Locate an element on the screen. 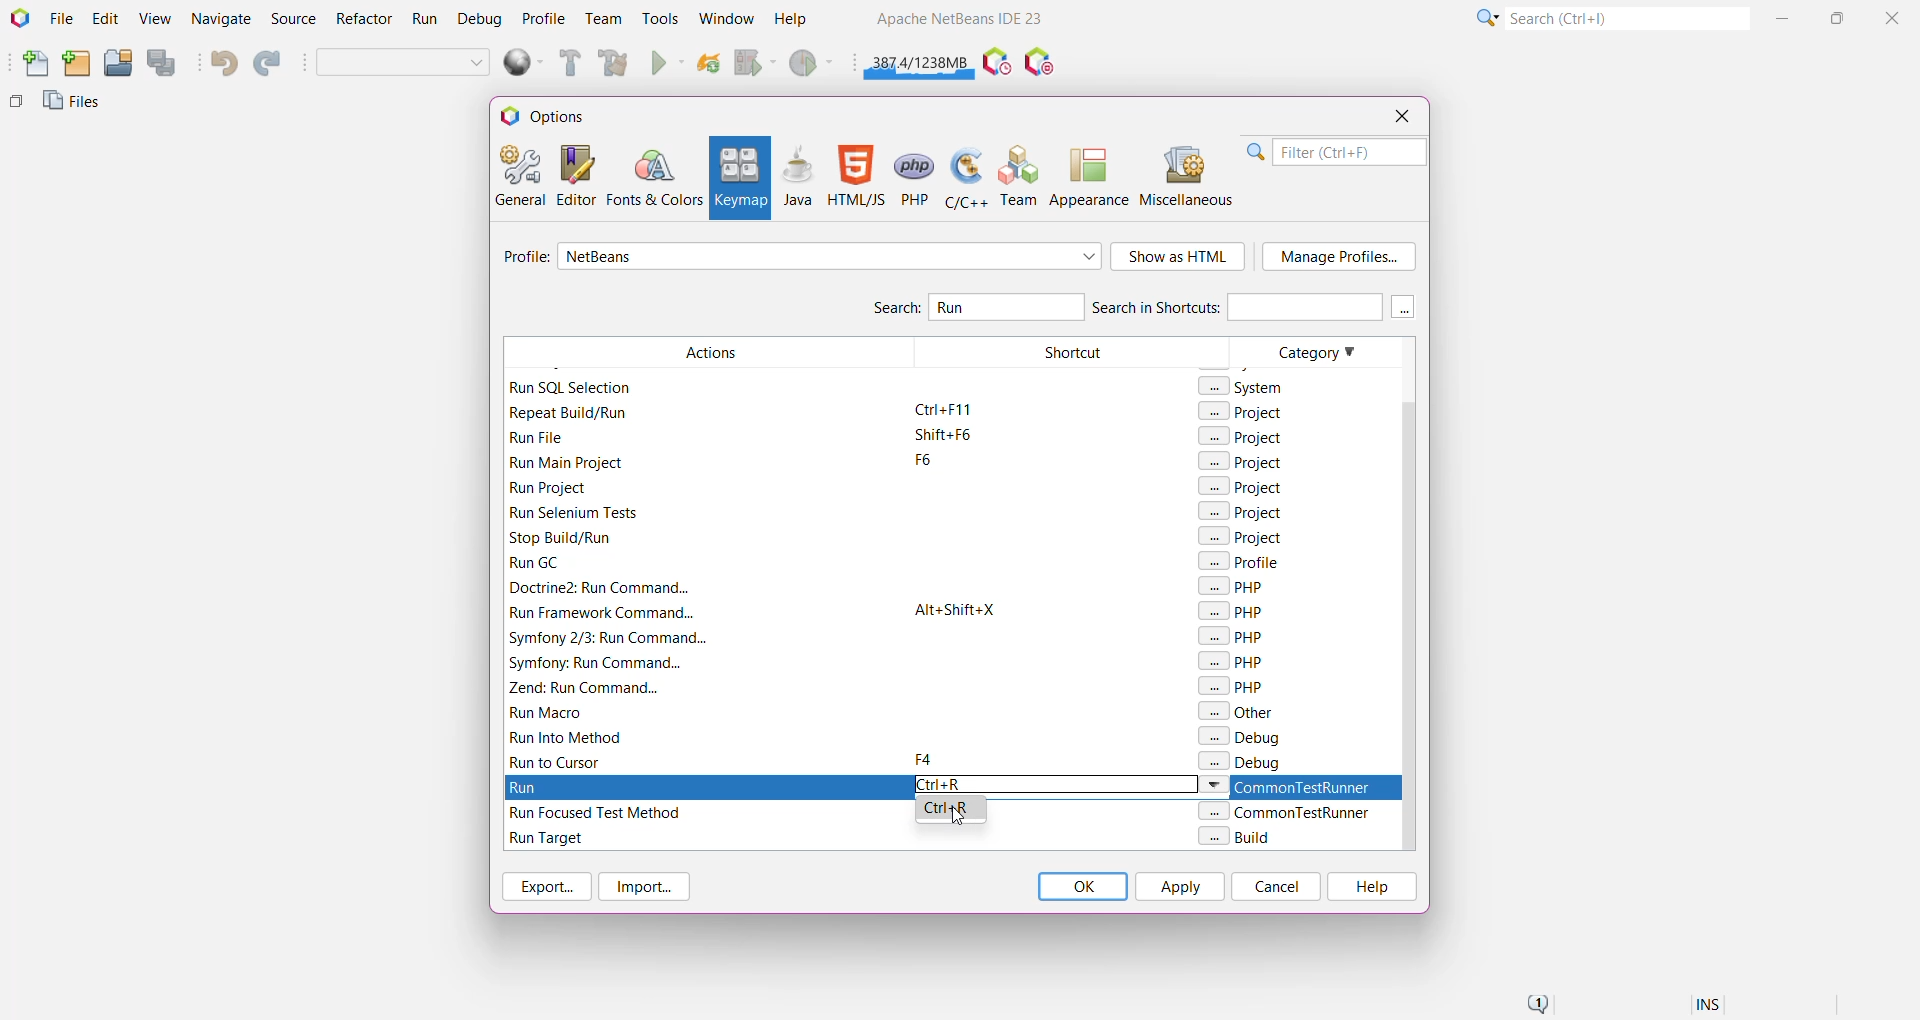  Build Main Project is located at coordinates (567, 63).